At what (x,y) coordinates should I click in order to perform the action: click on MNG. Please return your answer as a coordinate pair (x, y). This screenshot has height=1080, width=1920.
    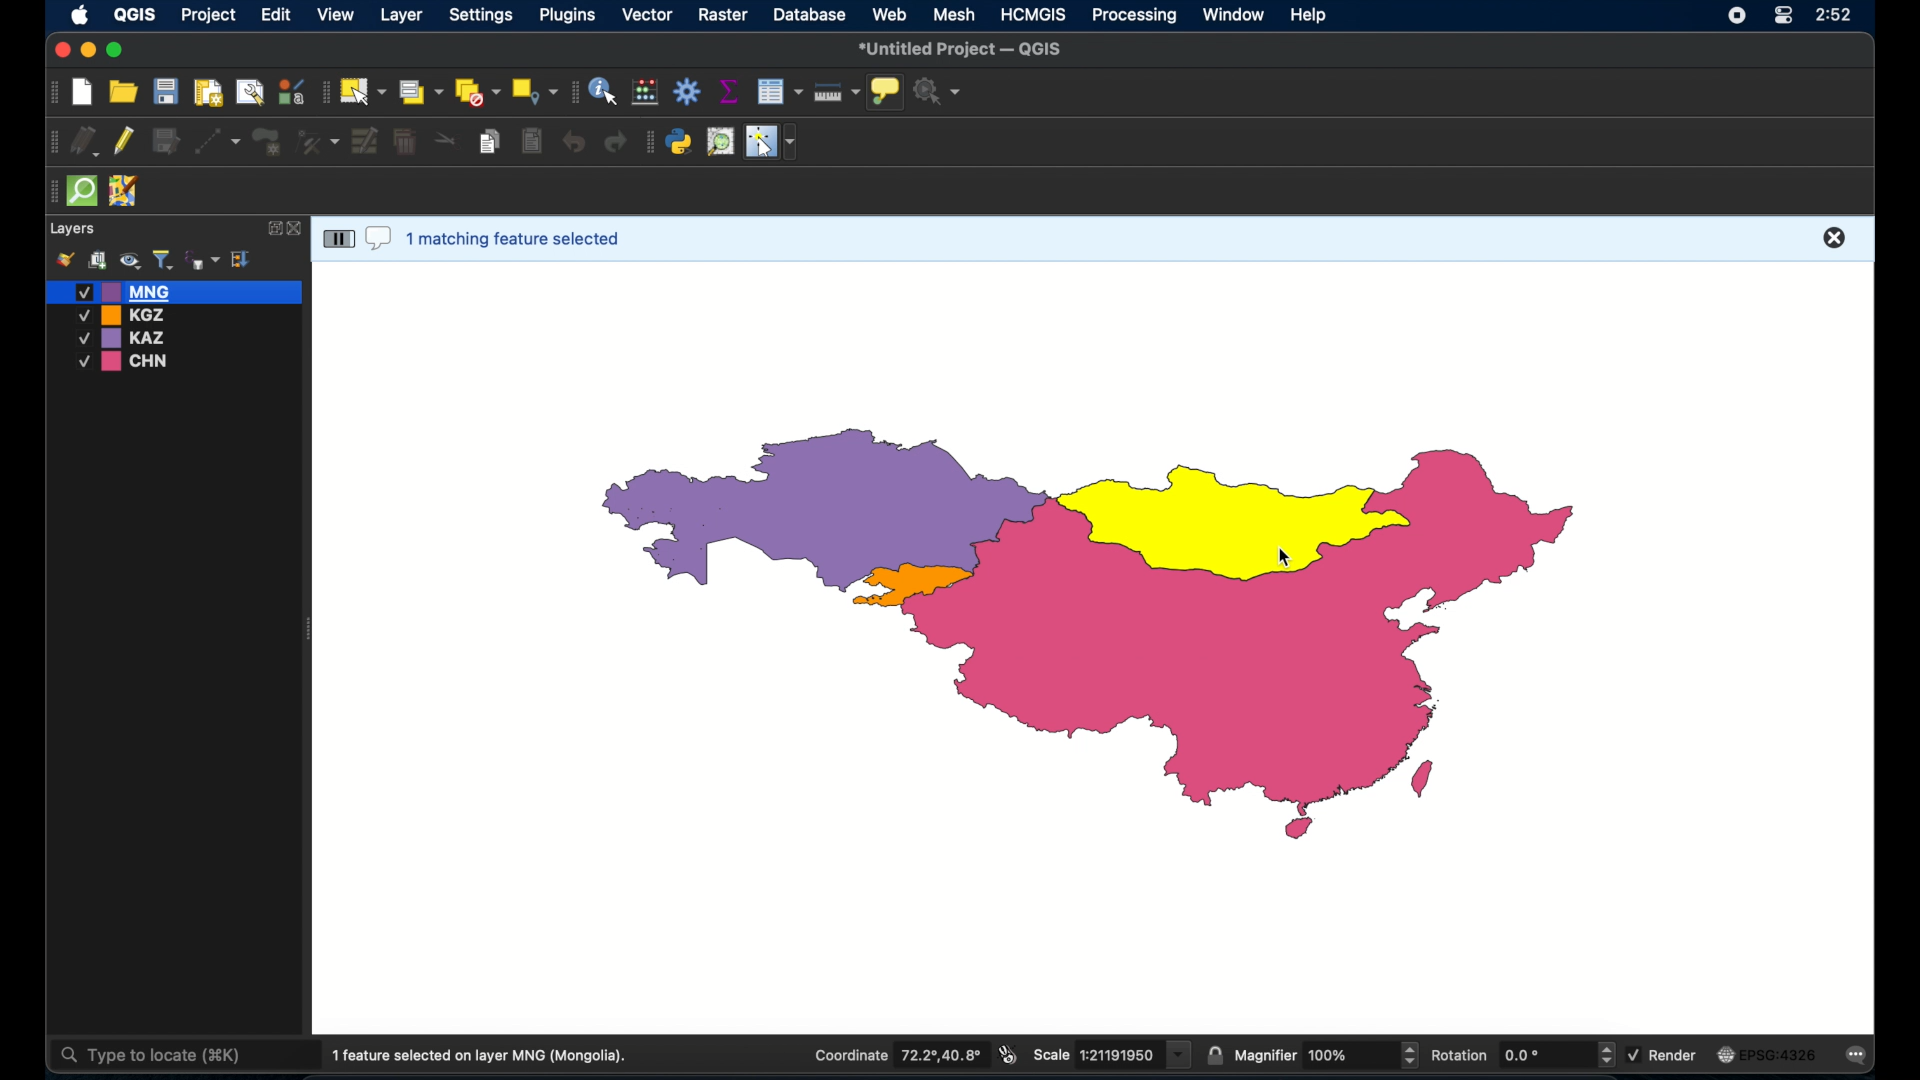
    Looking at the image, I should click on (175, 291).